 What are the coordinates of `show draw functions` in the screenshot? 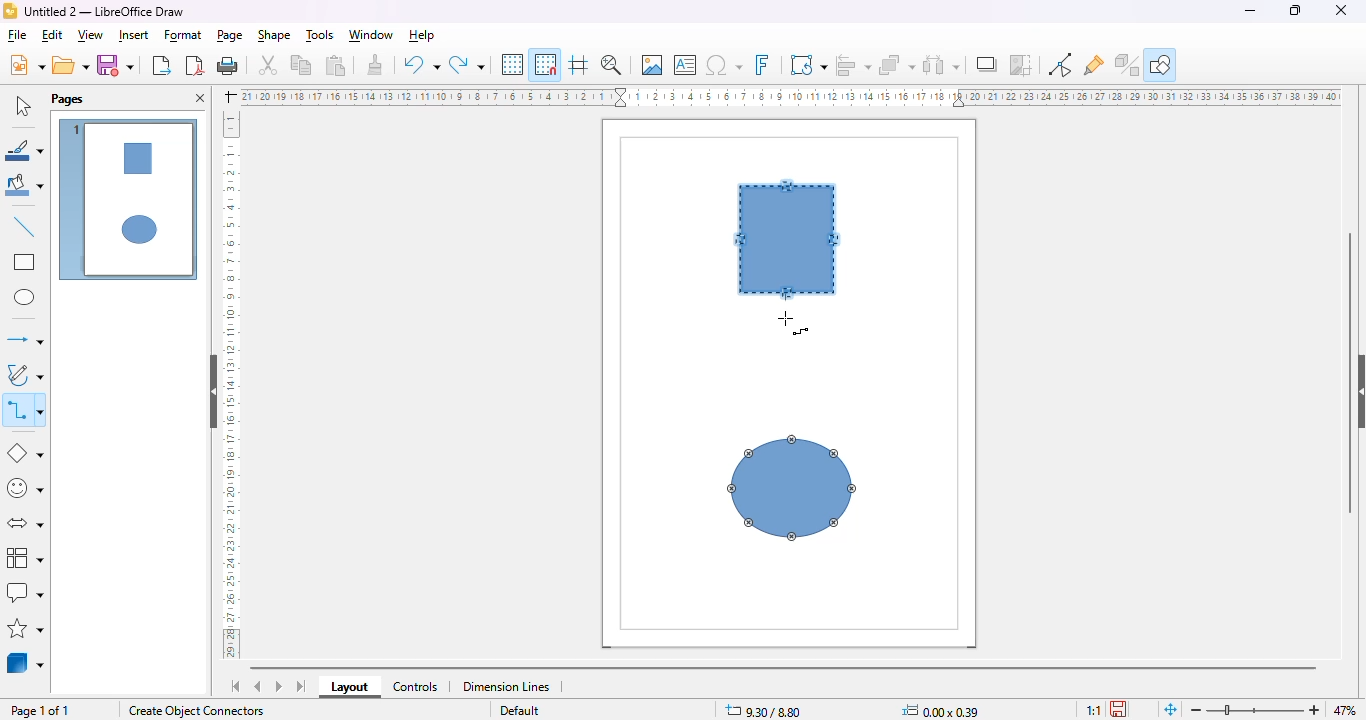 It's located at (1163, 63).